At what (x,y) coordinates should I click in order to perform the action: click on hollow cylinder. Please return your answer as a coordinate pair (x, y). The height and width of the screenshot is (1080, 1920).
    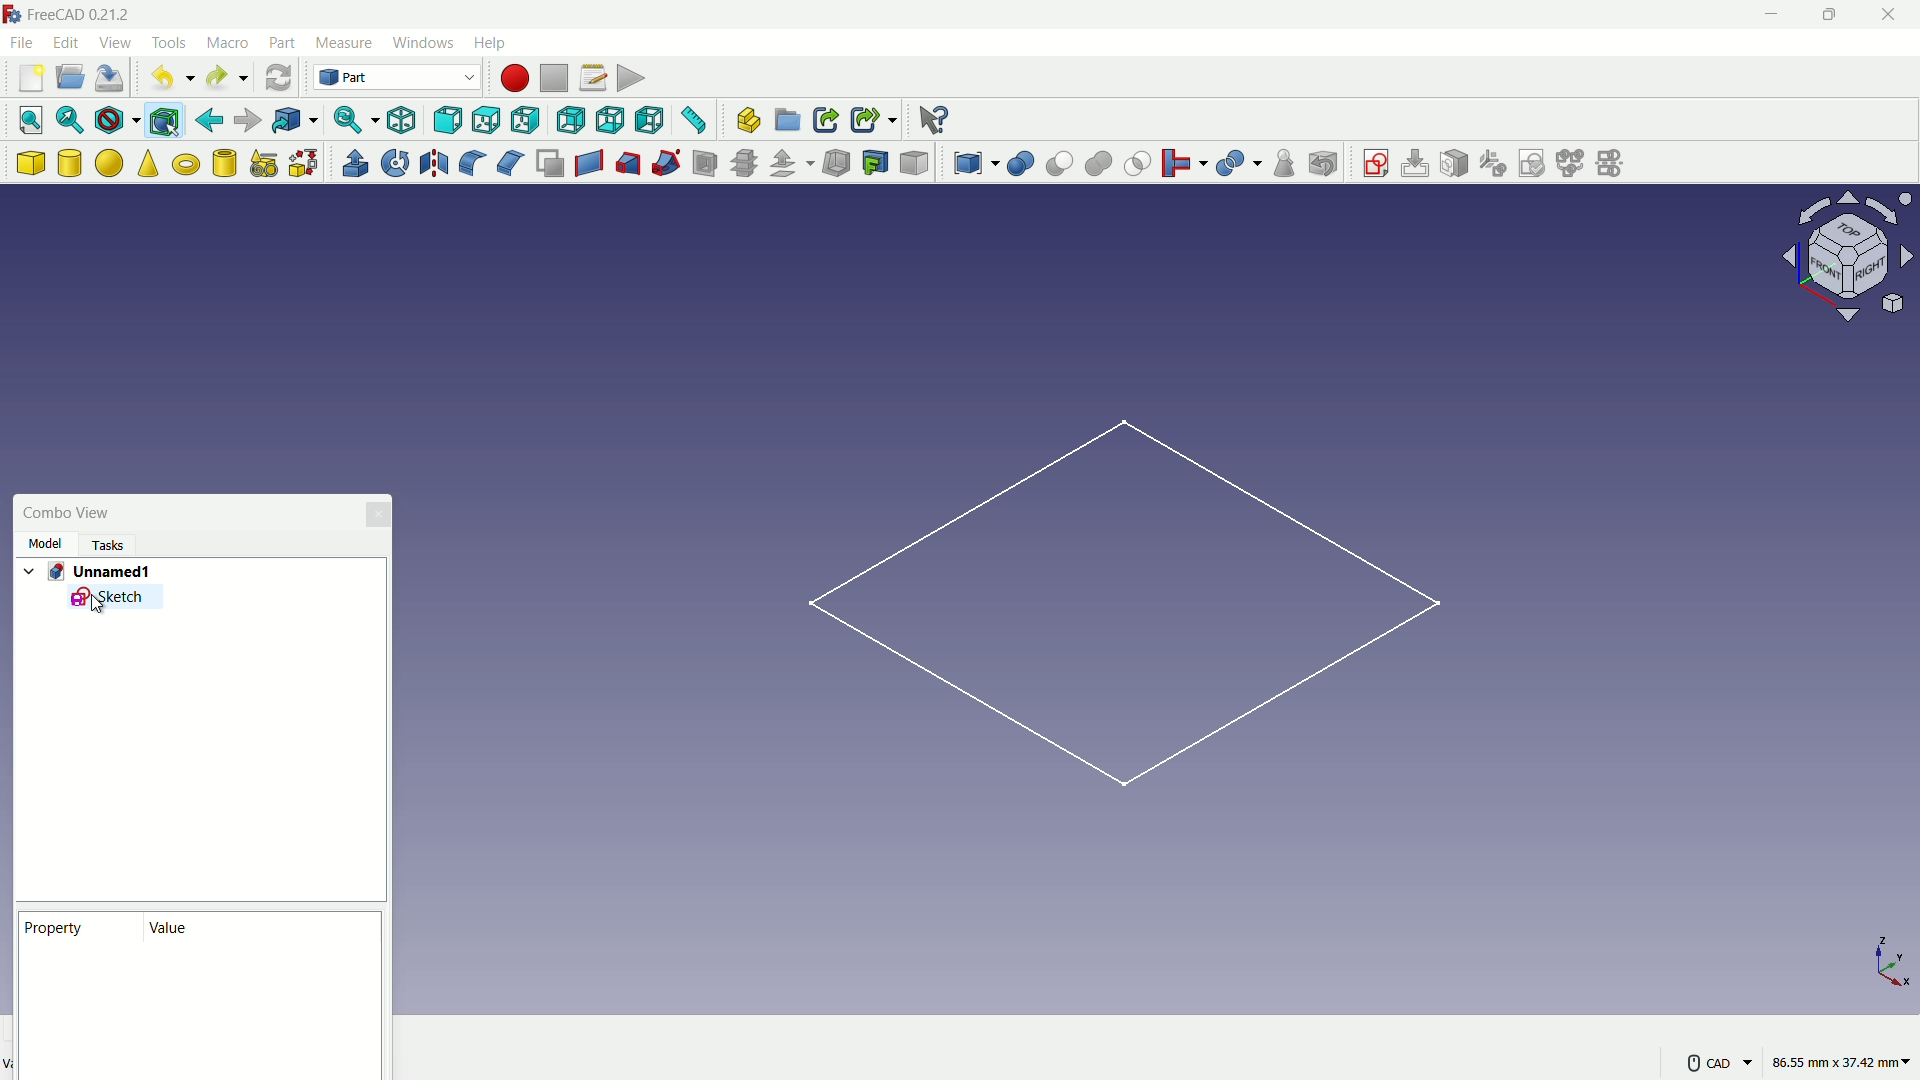
    Looking at the image, I should click on (225, 163).